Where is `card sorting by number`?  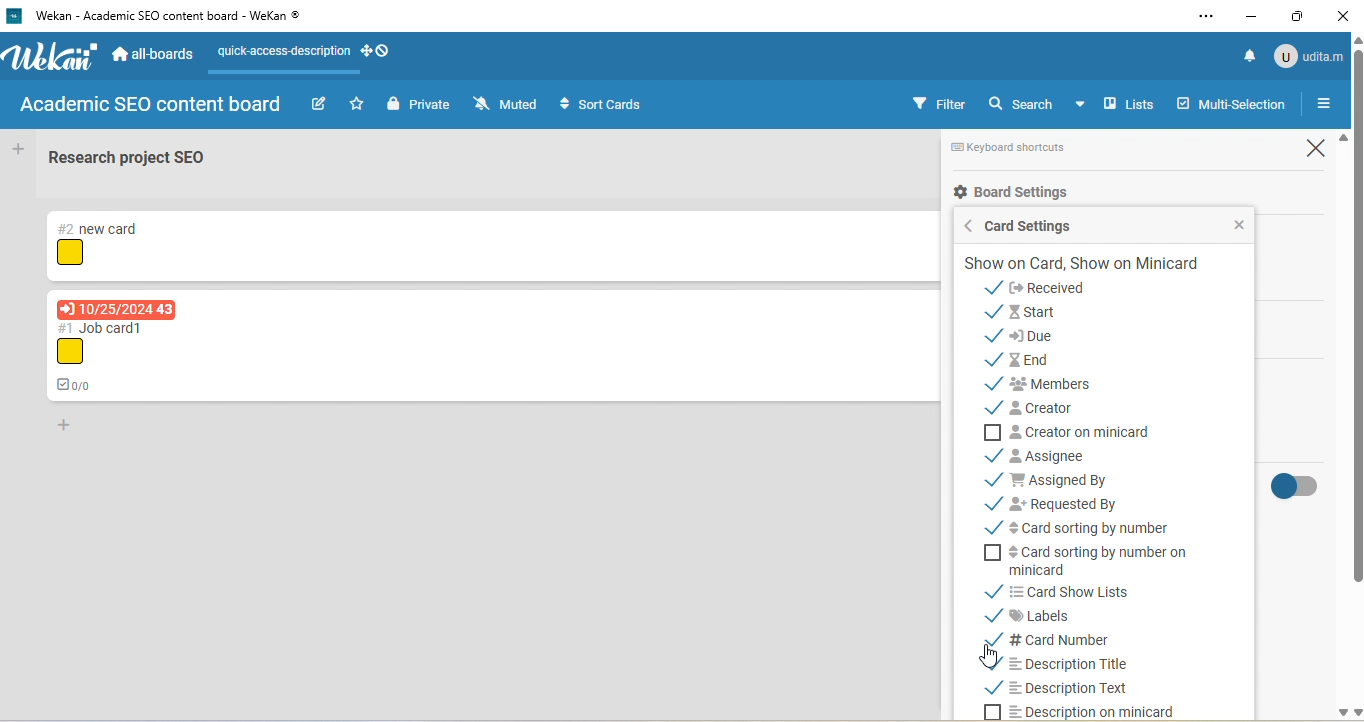 card sorting by number is located at coordinates (1091, 527).